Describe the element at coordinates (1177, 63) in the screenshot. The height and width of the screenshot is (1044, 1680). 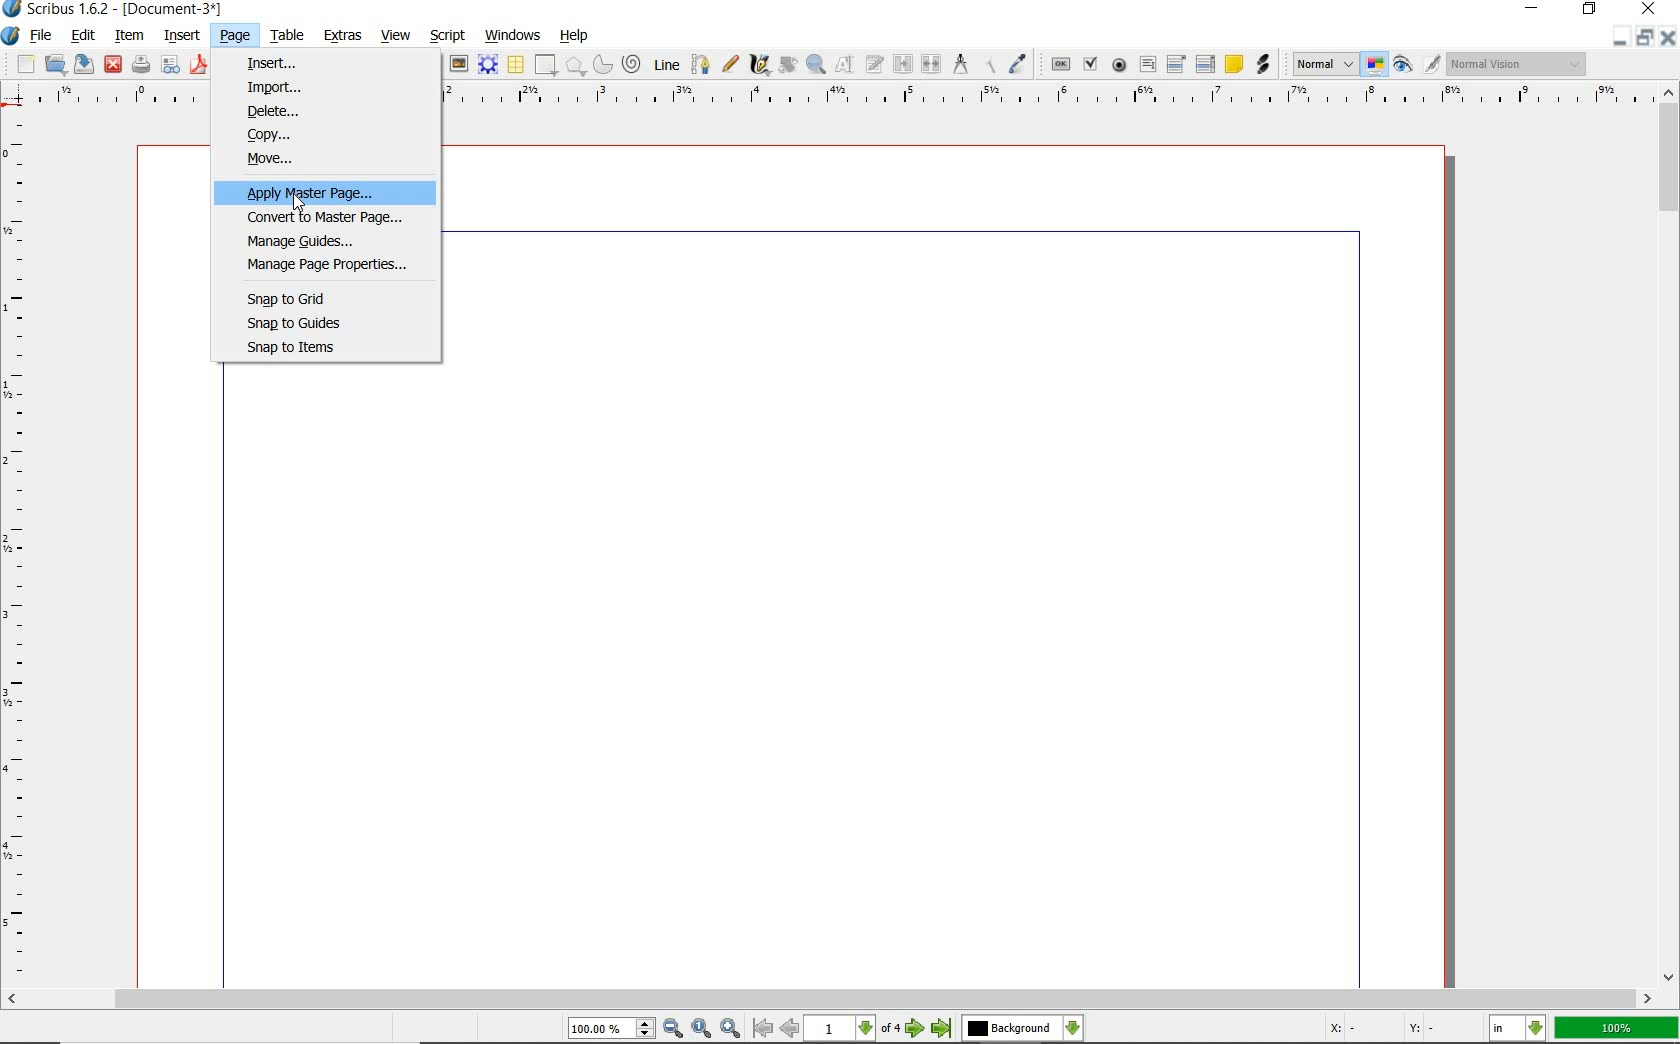
I see `pdf combo box` at that location.